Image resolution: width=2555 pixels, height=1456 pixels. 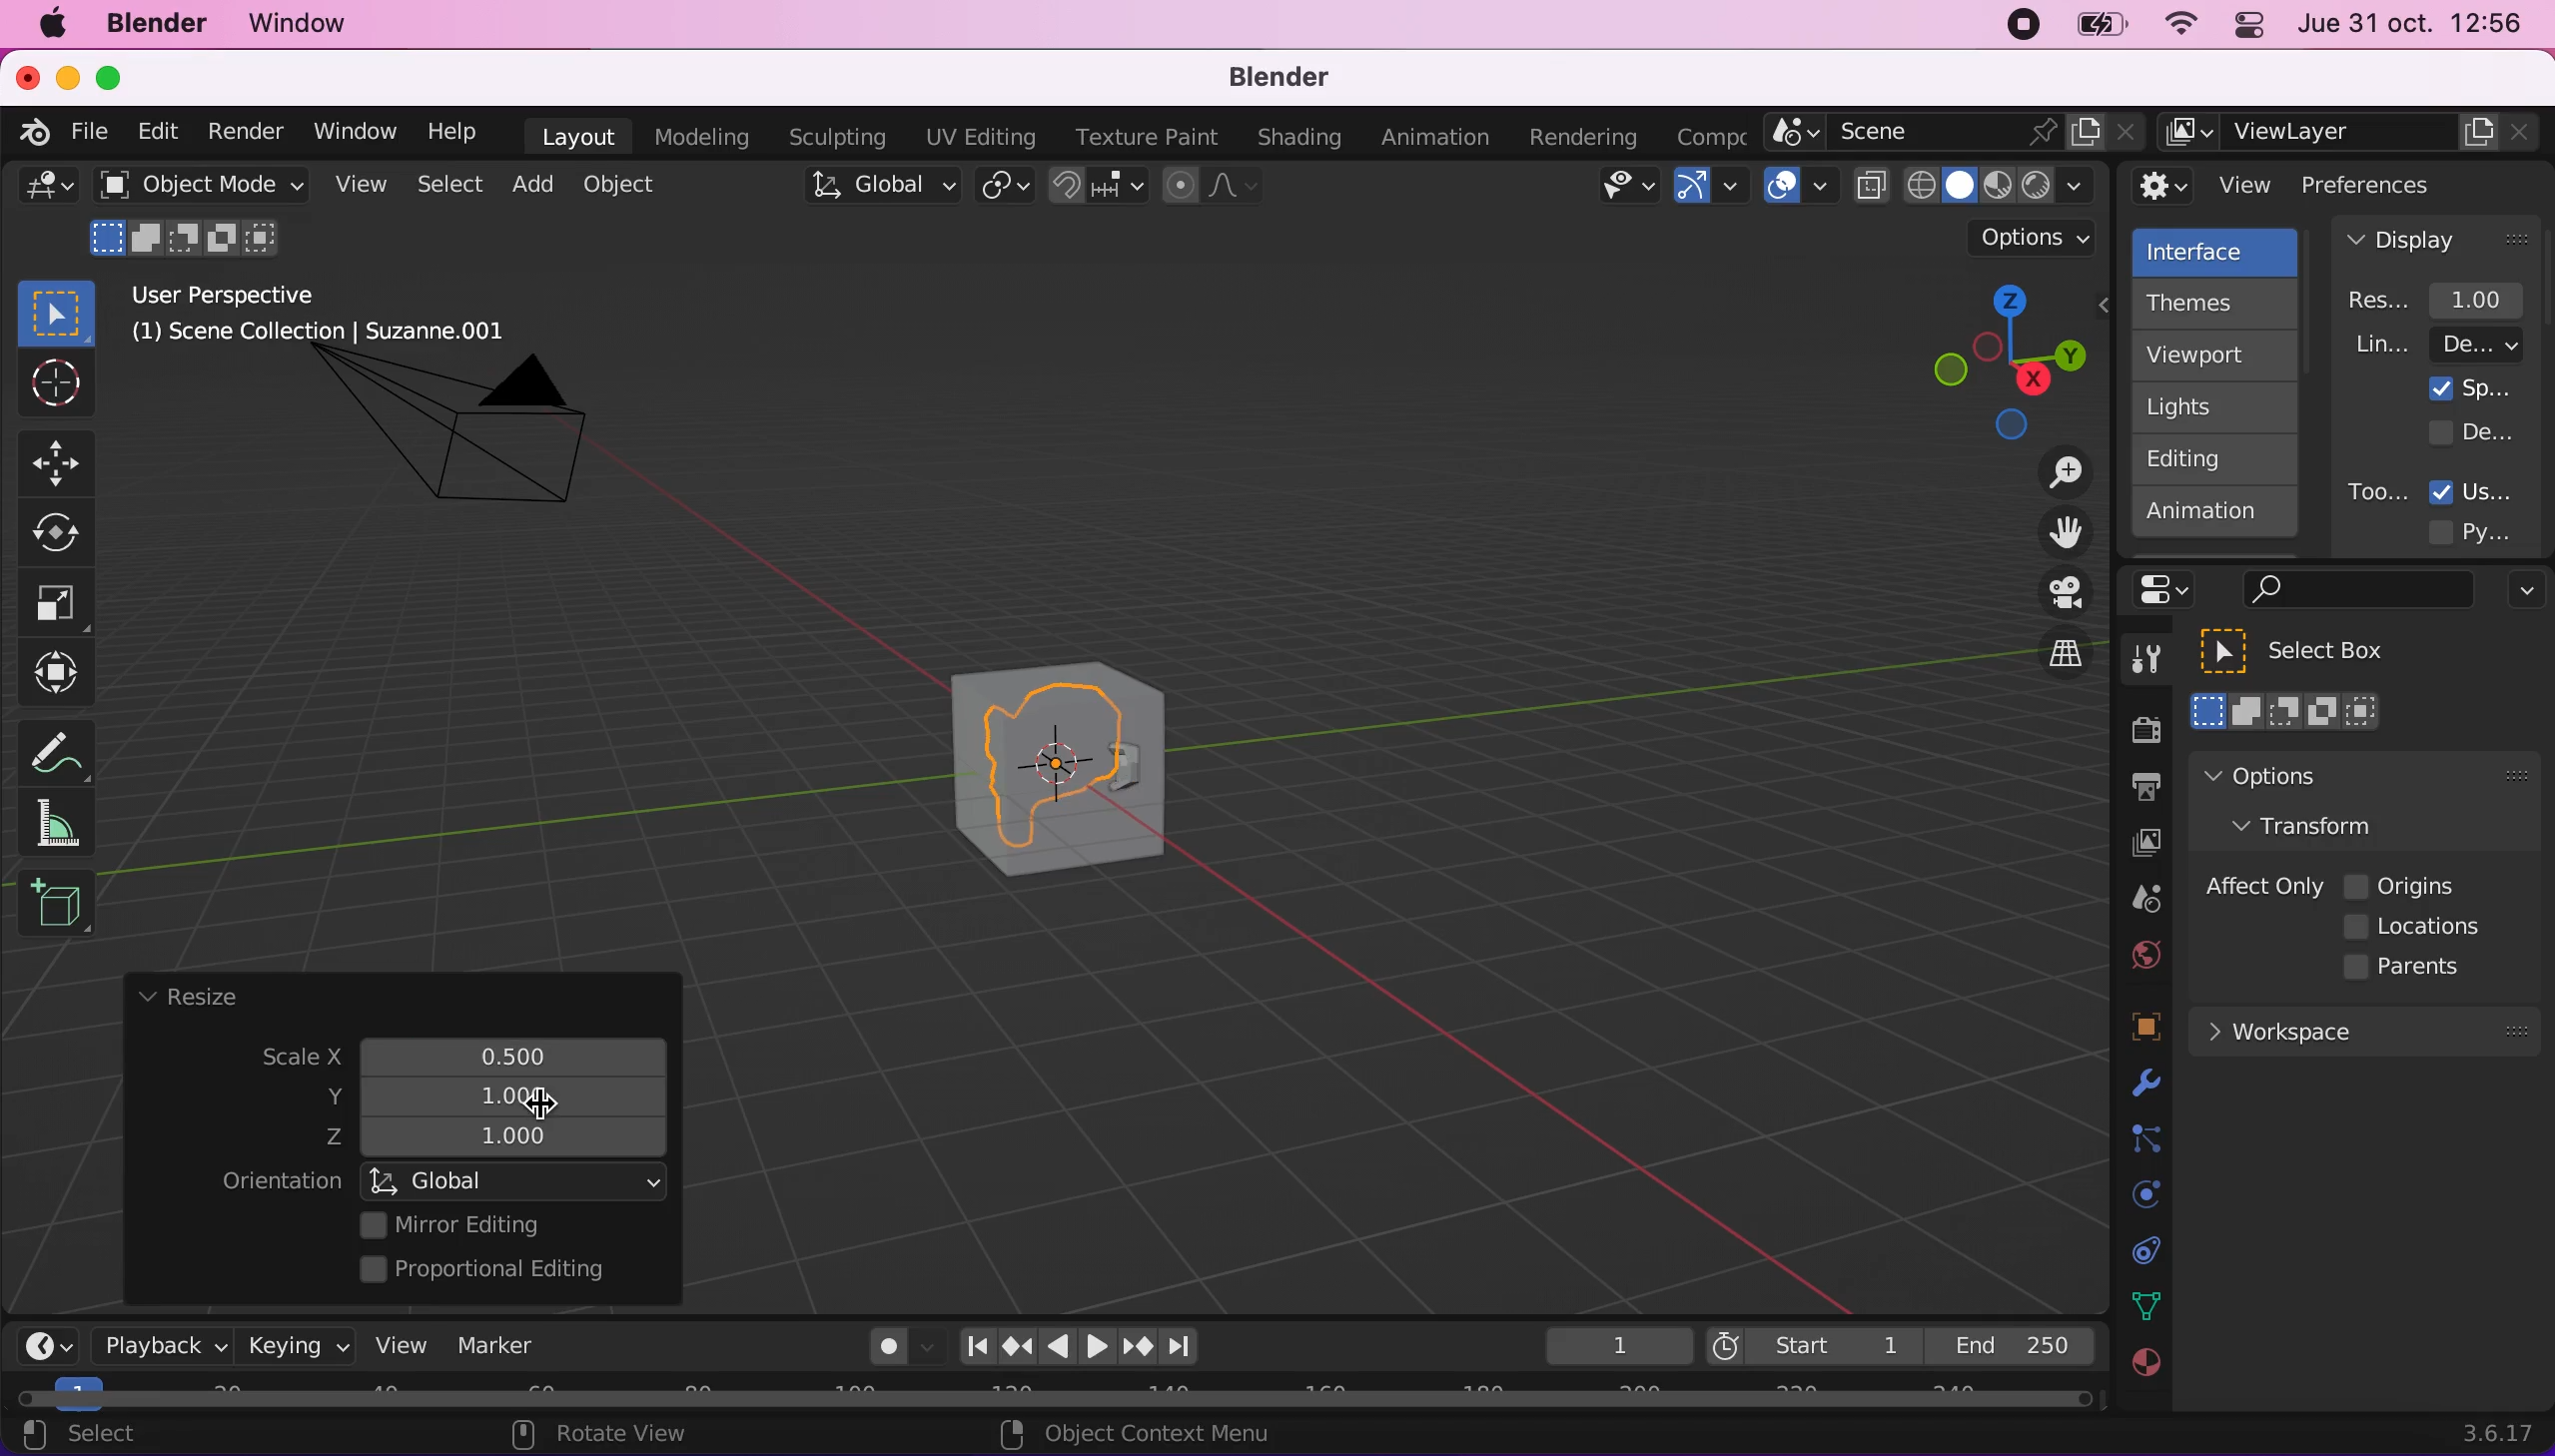 I want to click on , so click(x=65, y=460).